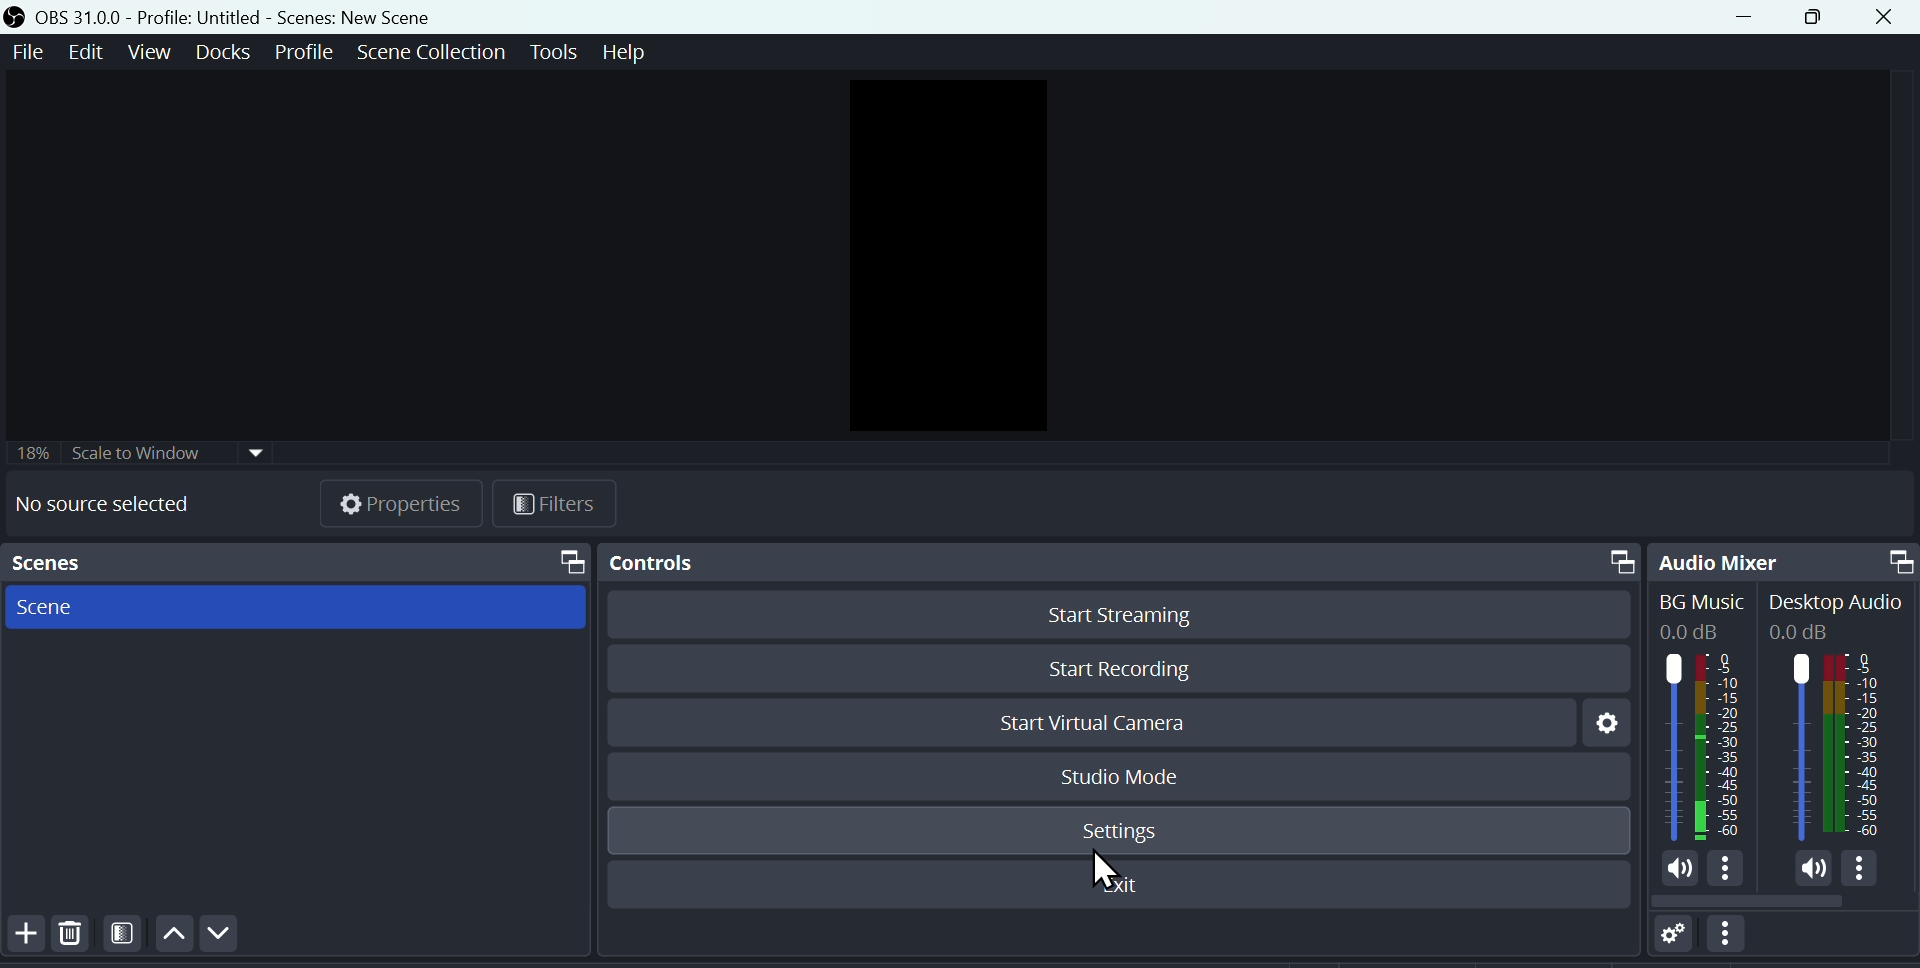 This screenshot has width=1920, height=968. What do you see at coordinates (1120, 616) in the screenshot?
I see `Start streaming` at bounding box center [1120, 616].